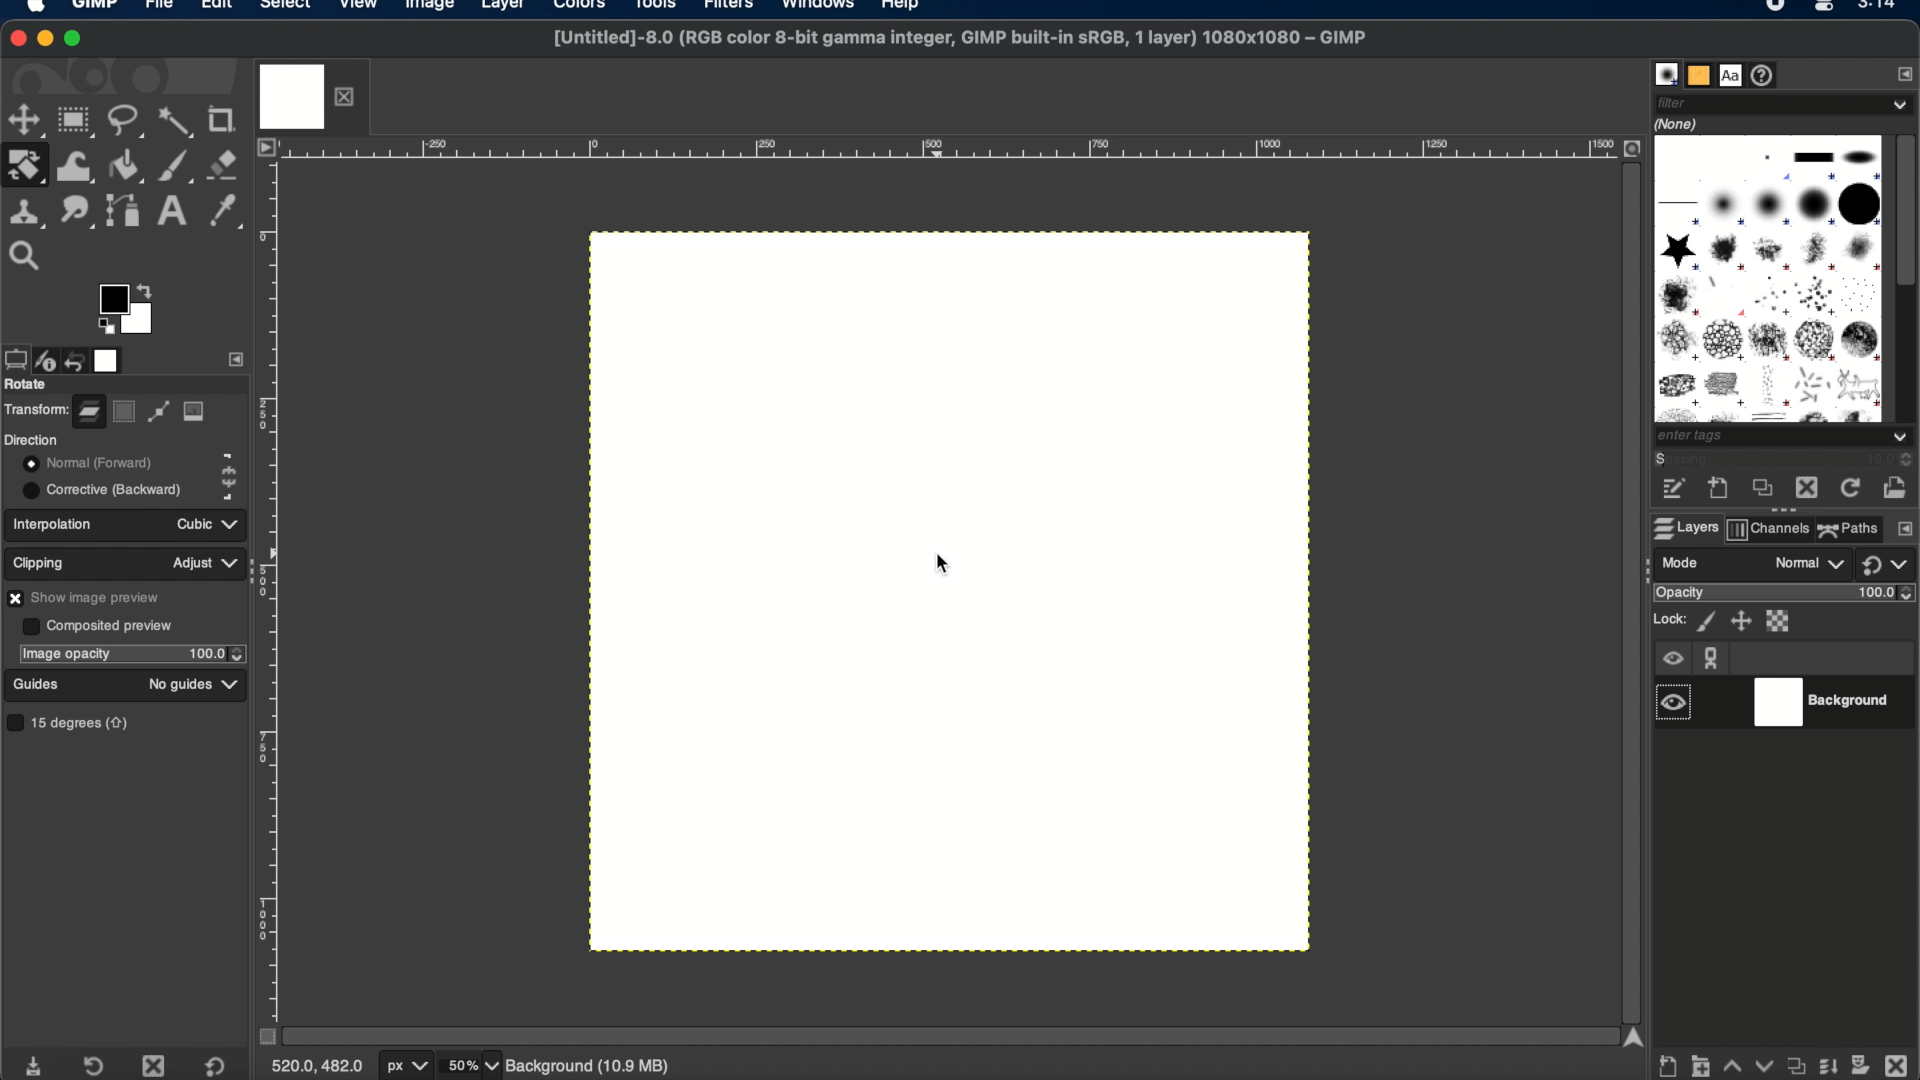 The image size is (1920, 1080). Describe the element at coordinates (949, 150) in the screenshot. I see `margin` at that location.